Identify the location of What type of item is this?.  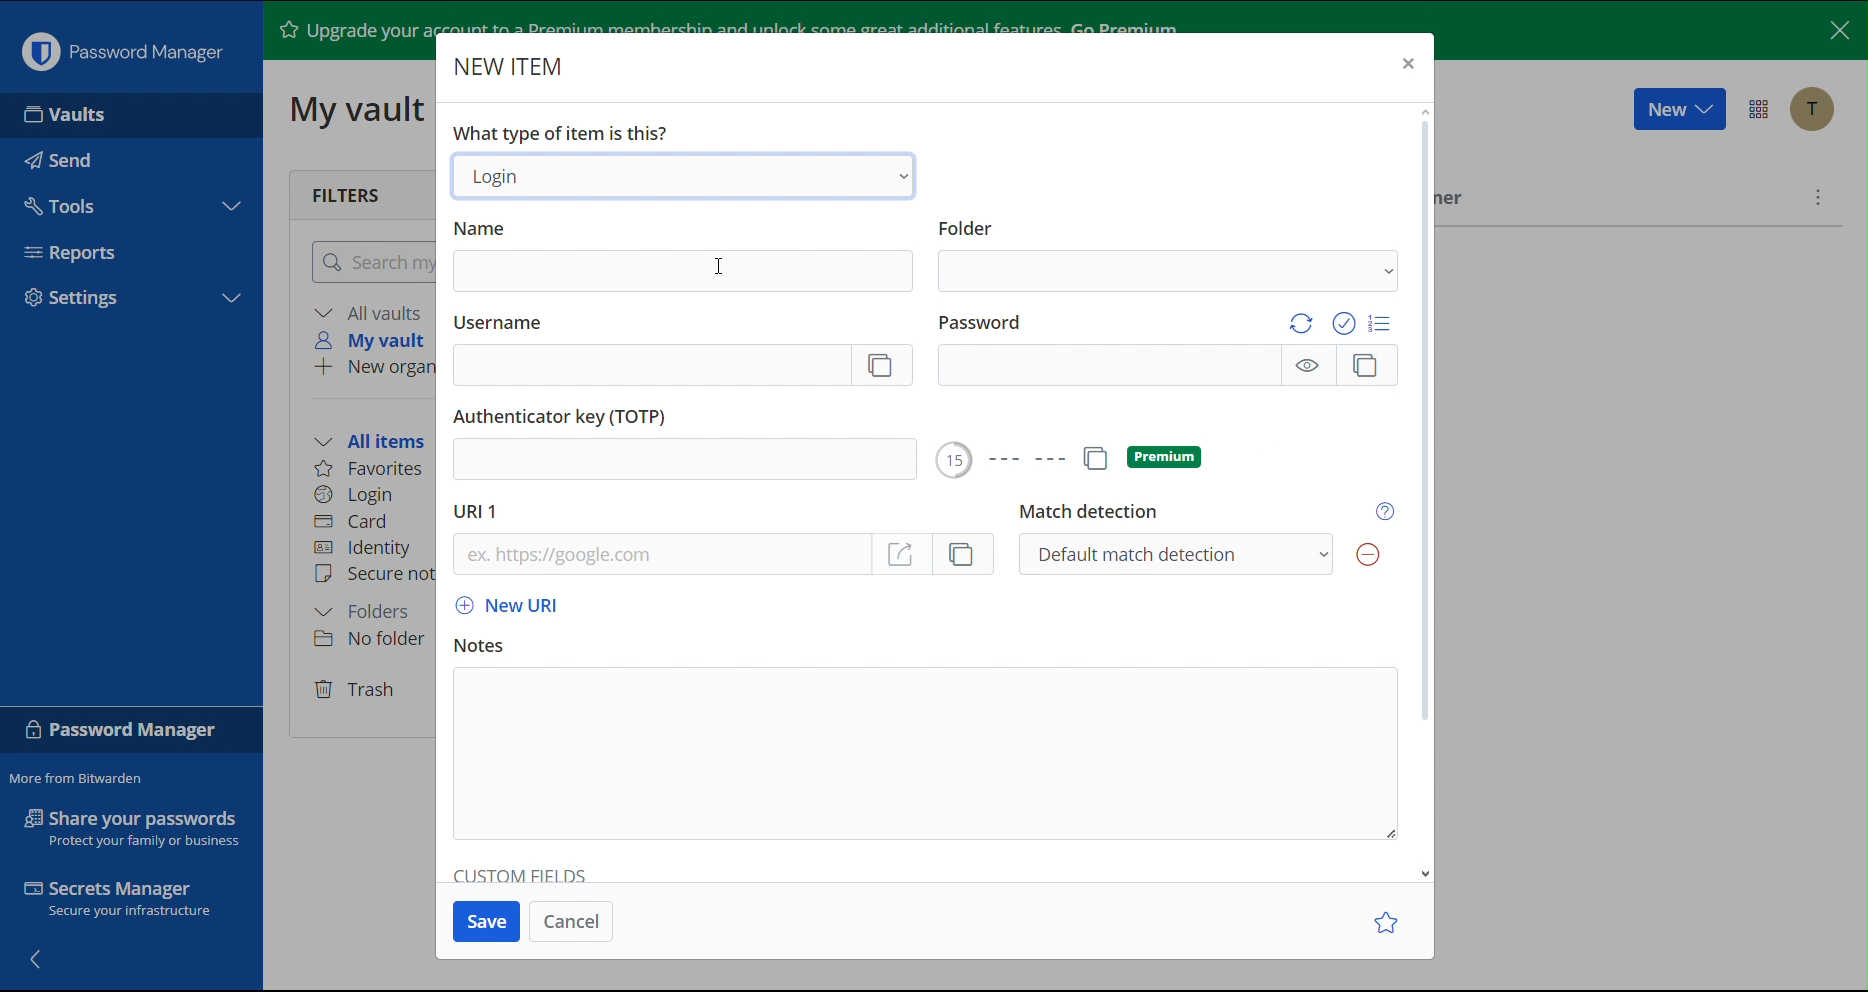
(560, 133).